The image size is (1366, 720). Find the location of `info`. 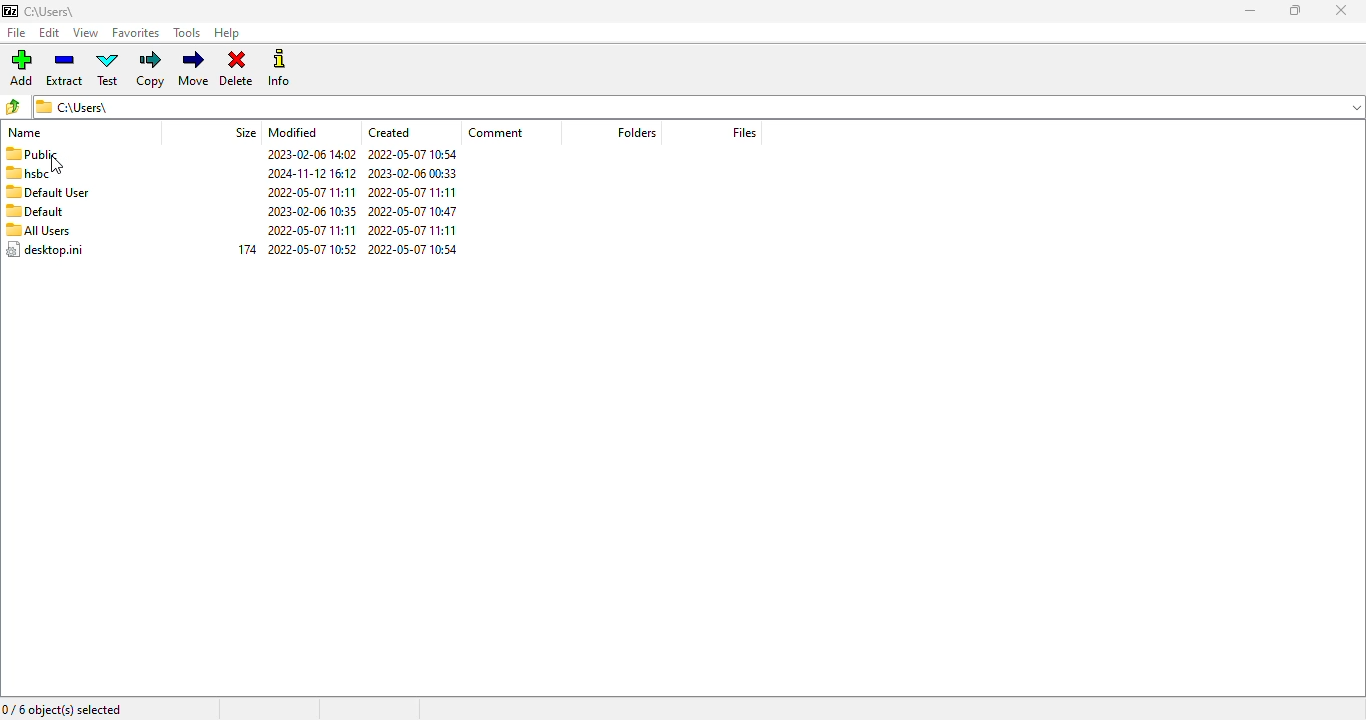

info is located at coordinates (281, 68).